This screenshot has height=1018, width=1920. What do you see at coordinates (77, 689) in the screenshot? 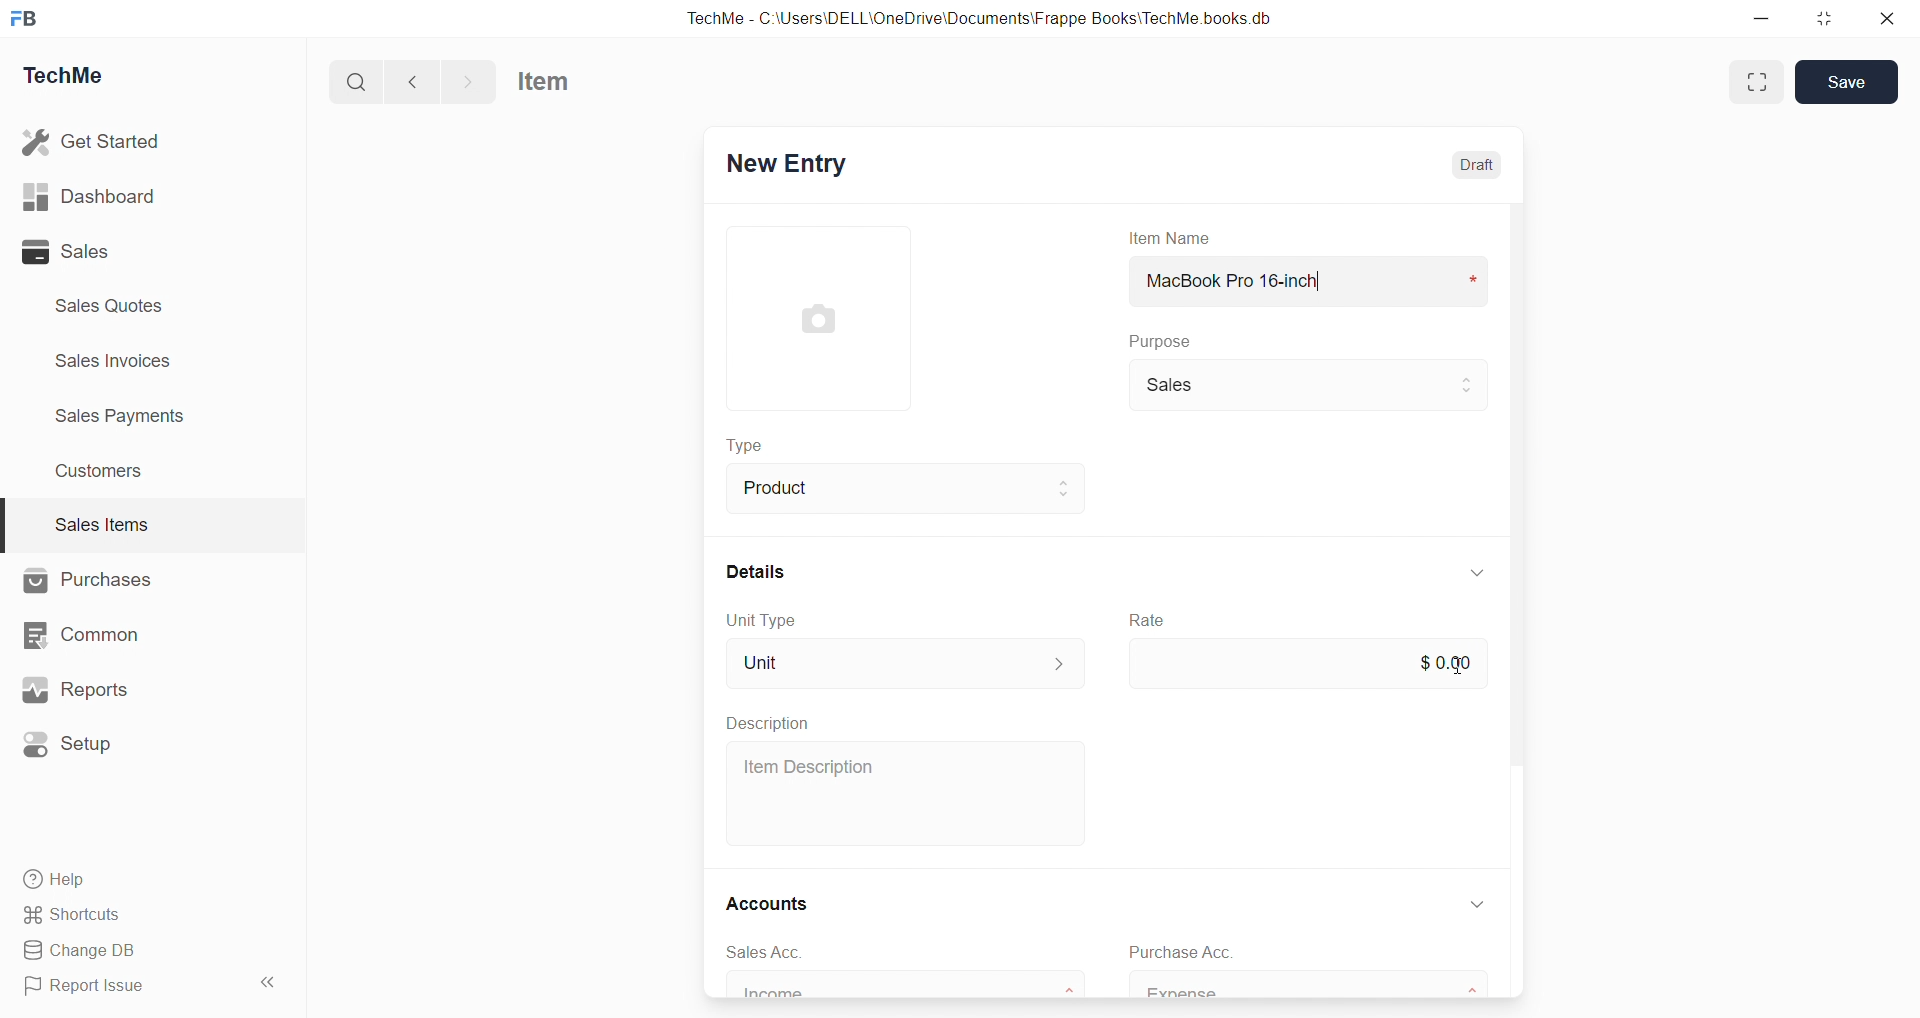
I see `Reports` at bounding box center [77, 689].